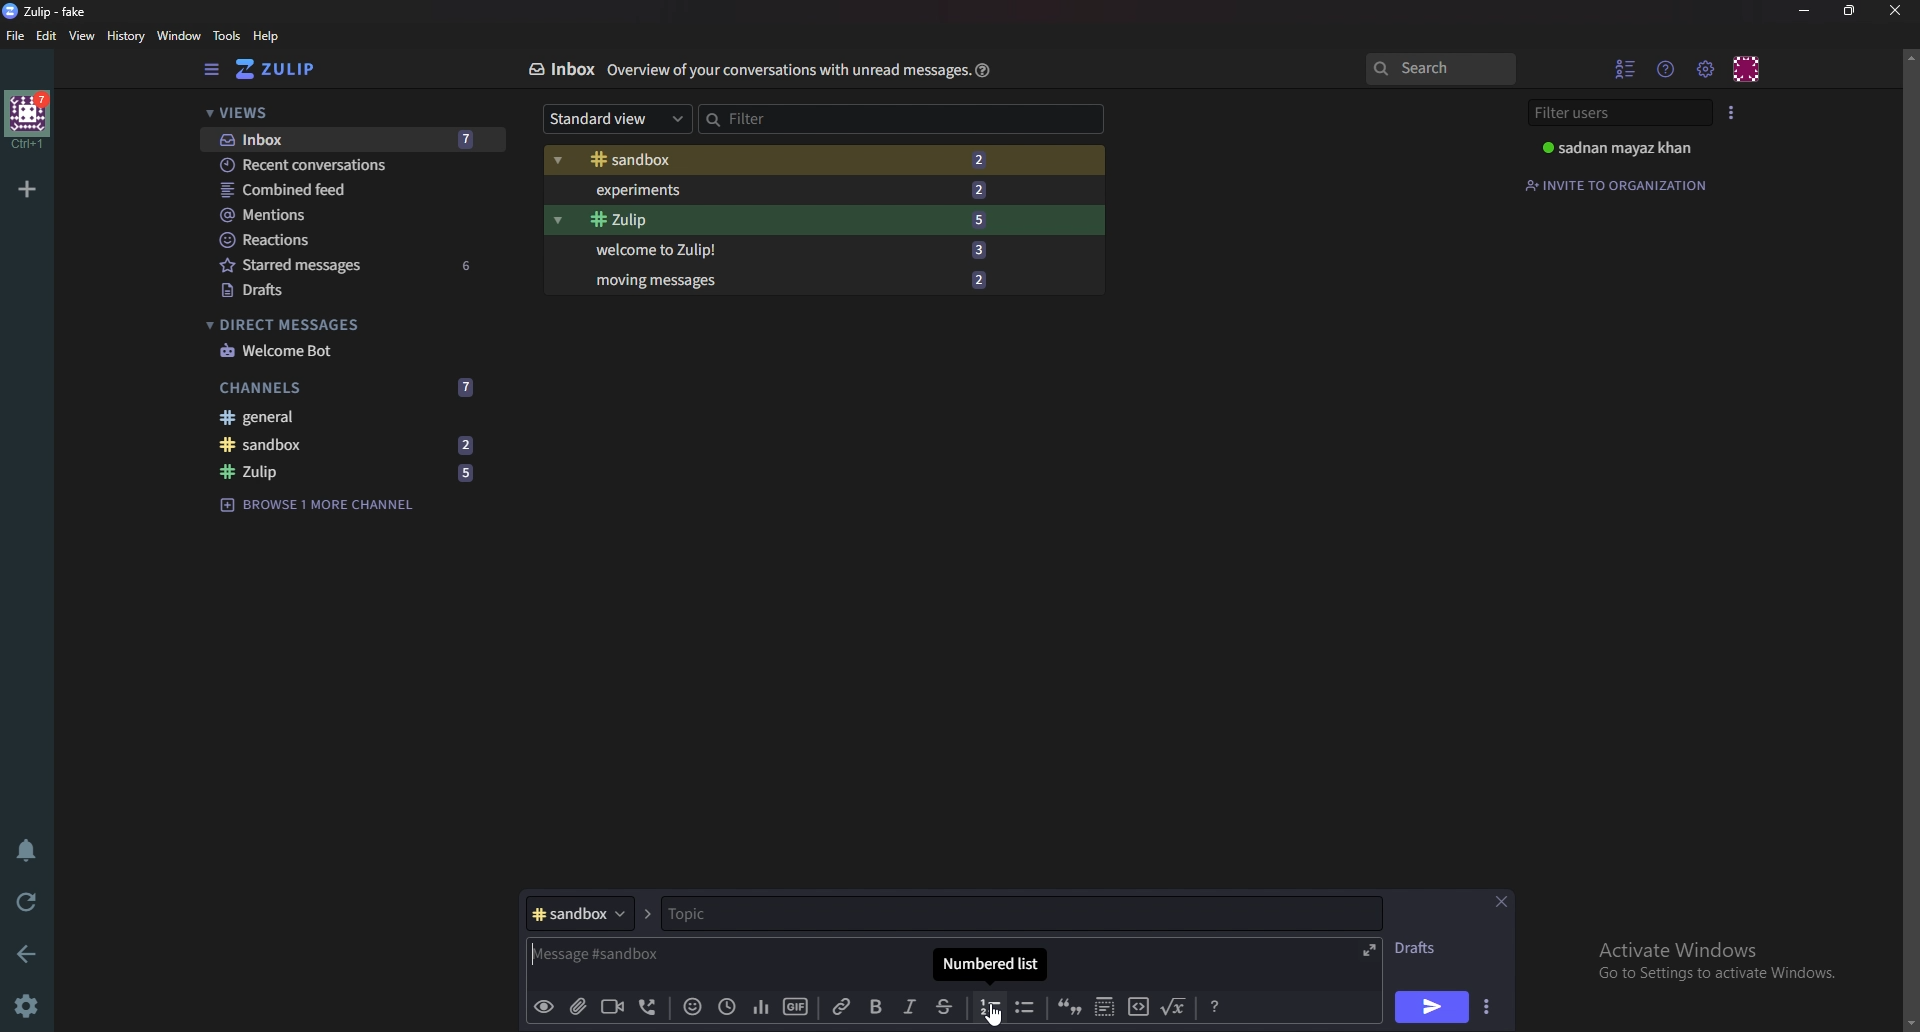  What do you see at coordinates (355, 473) in the screenshot?
I see `zulip` at bounding box center [355, 473].